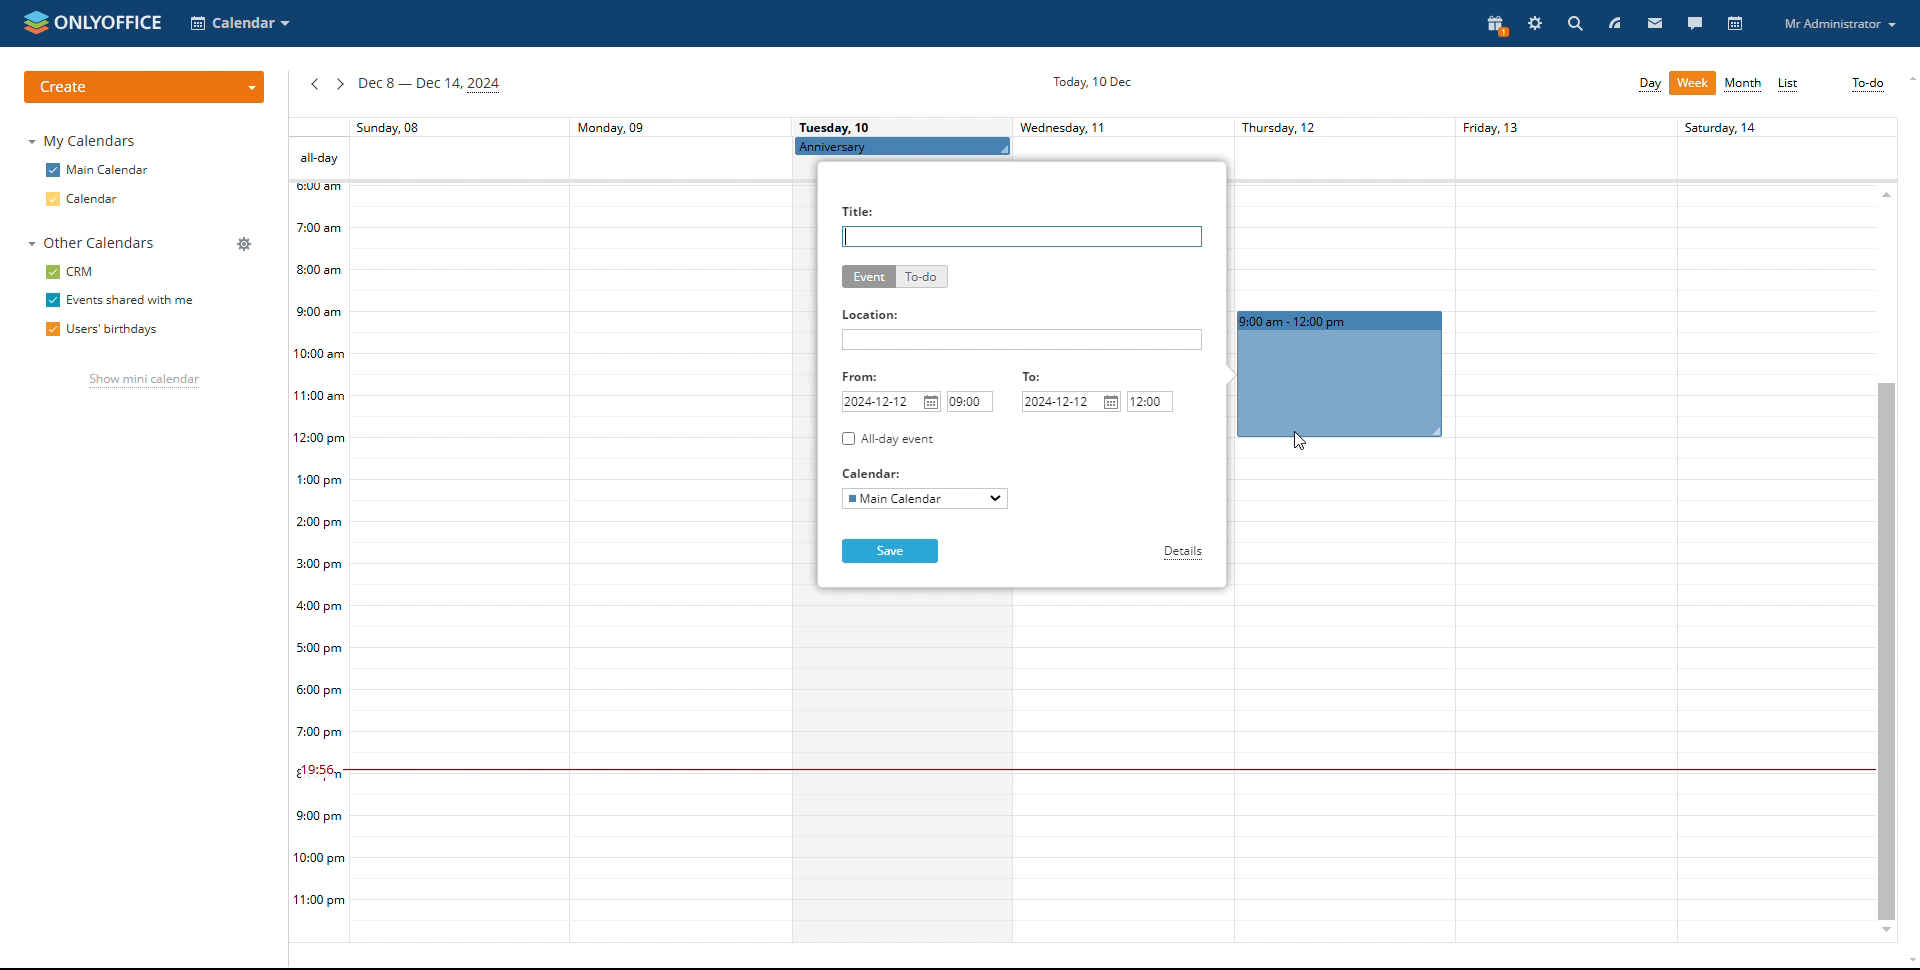 The height and width of the screenshot is (970, 1920). I want to click on onlyoffice, so click(117, 21).